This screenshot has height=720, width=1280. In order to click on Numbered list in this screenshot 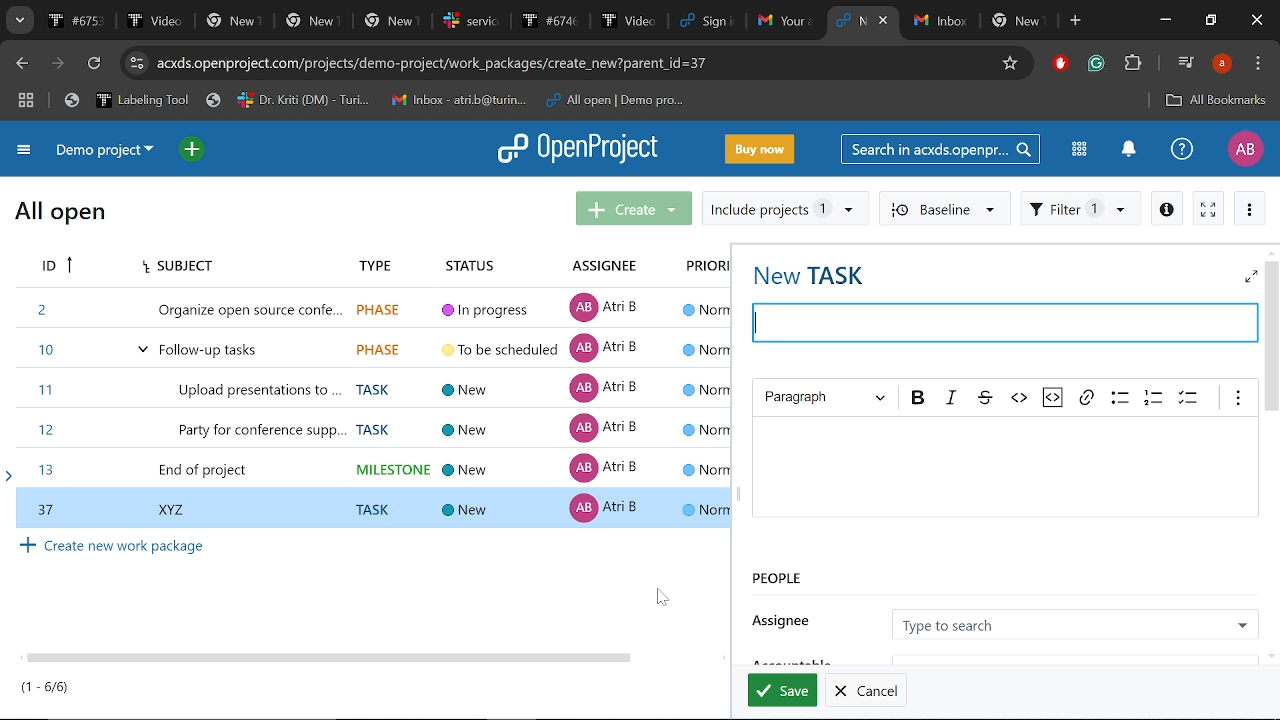, I will do `click(1154, 397)`.